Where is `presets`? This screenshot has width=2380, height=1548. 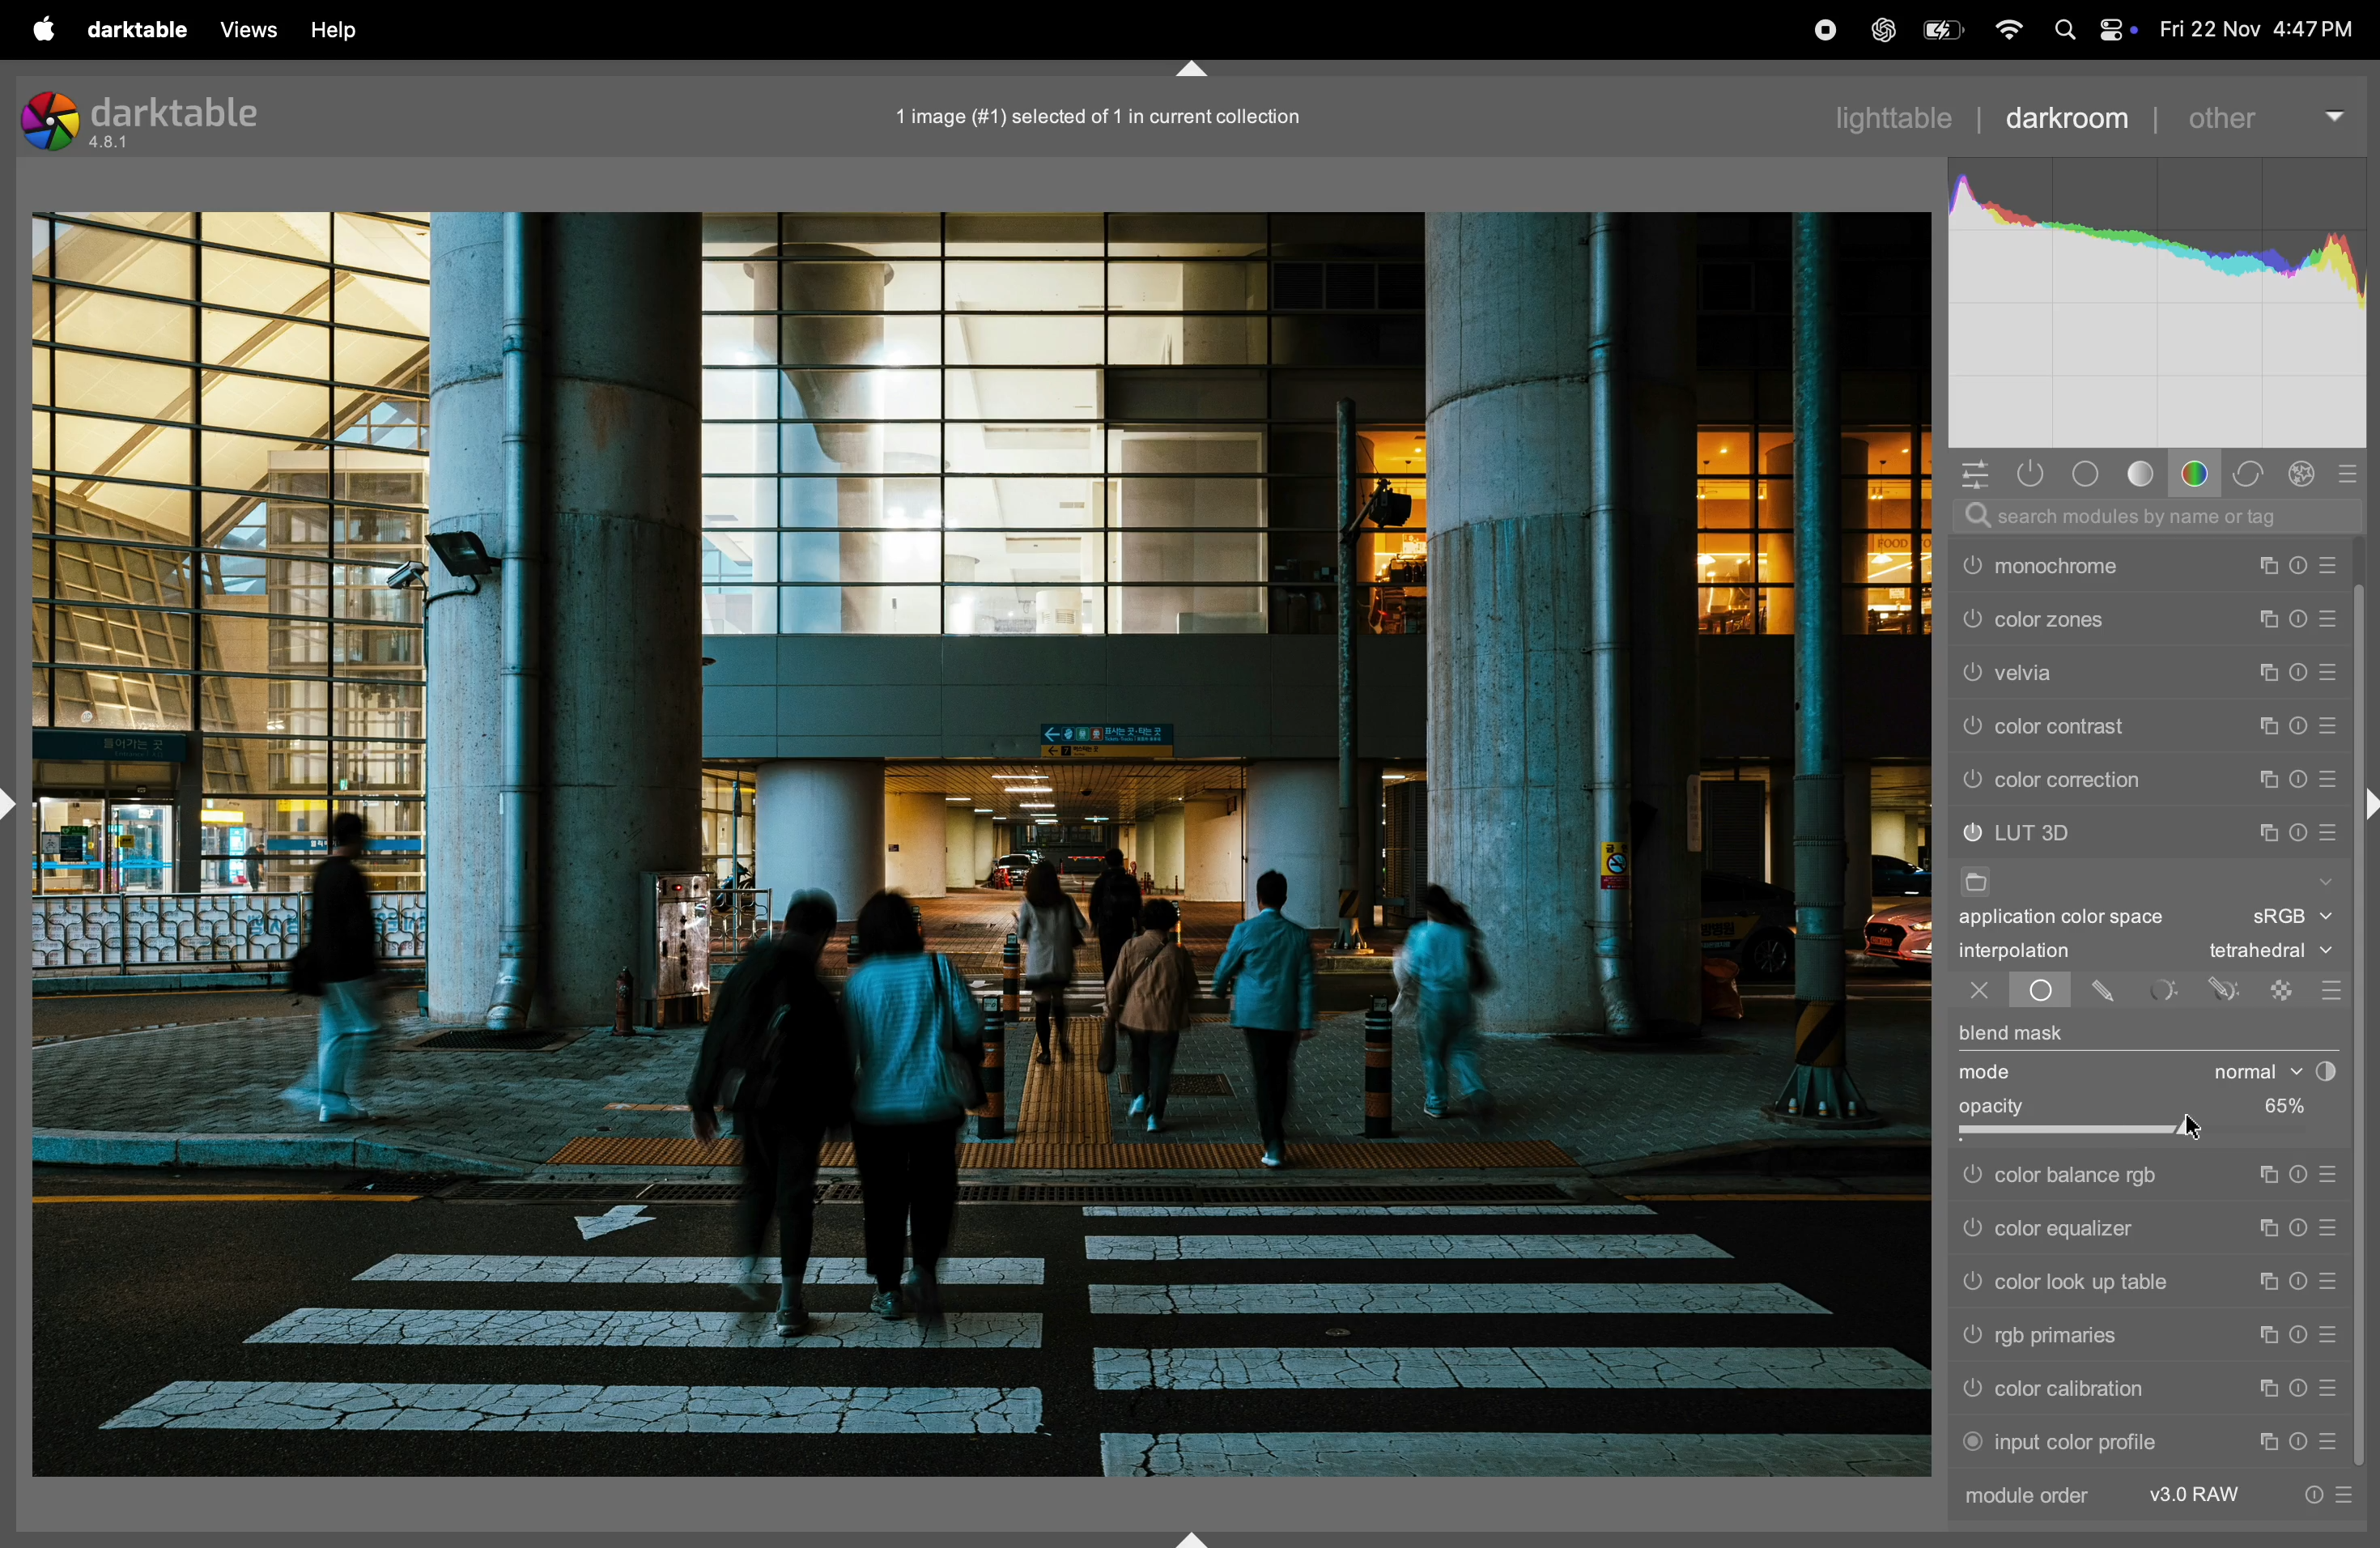 presets is located at coordinates (2333, 1232).